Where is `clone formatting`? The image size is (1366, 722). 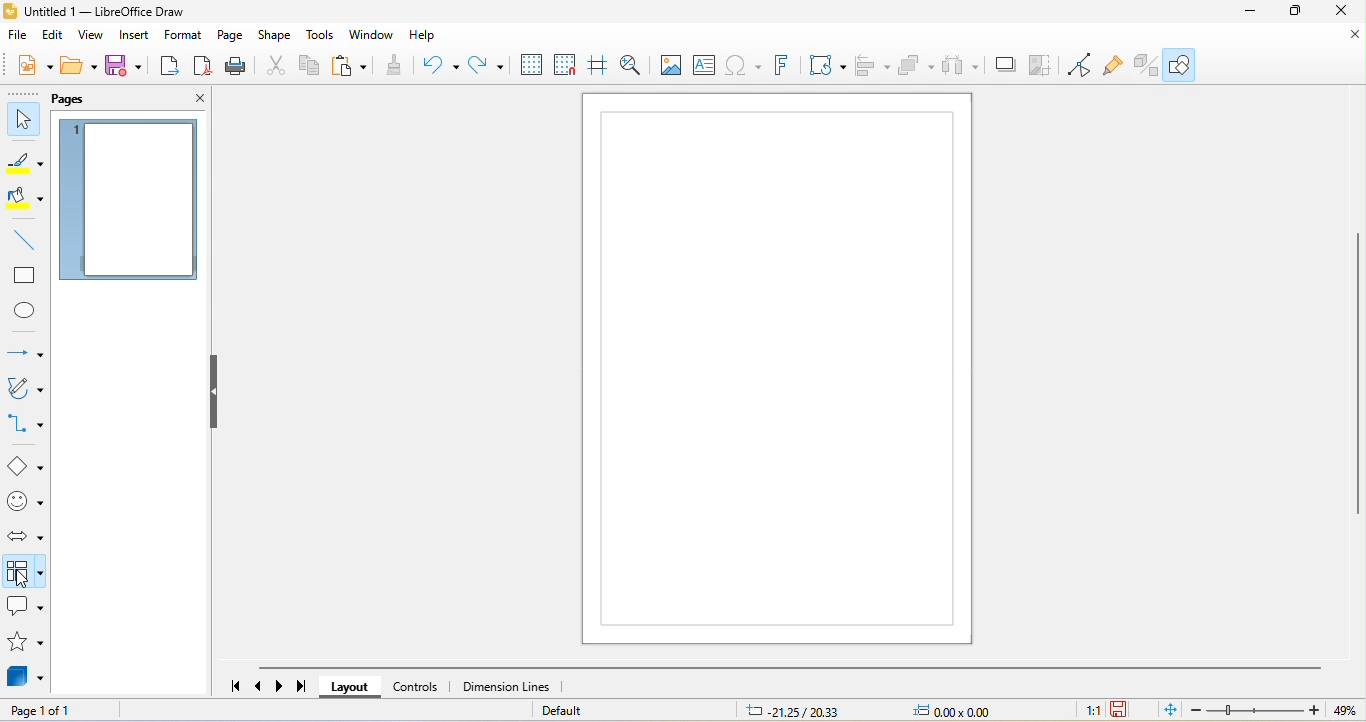
clone formatting is located at coordinates (396, 67).